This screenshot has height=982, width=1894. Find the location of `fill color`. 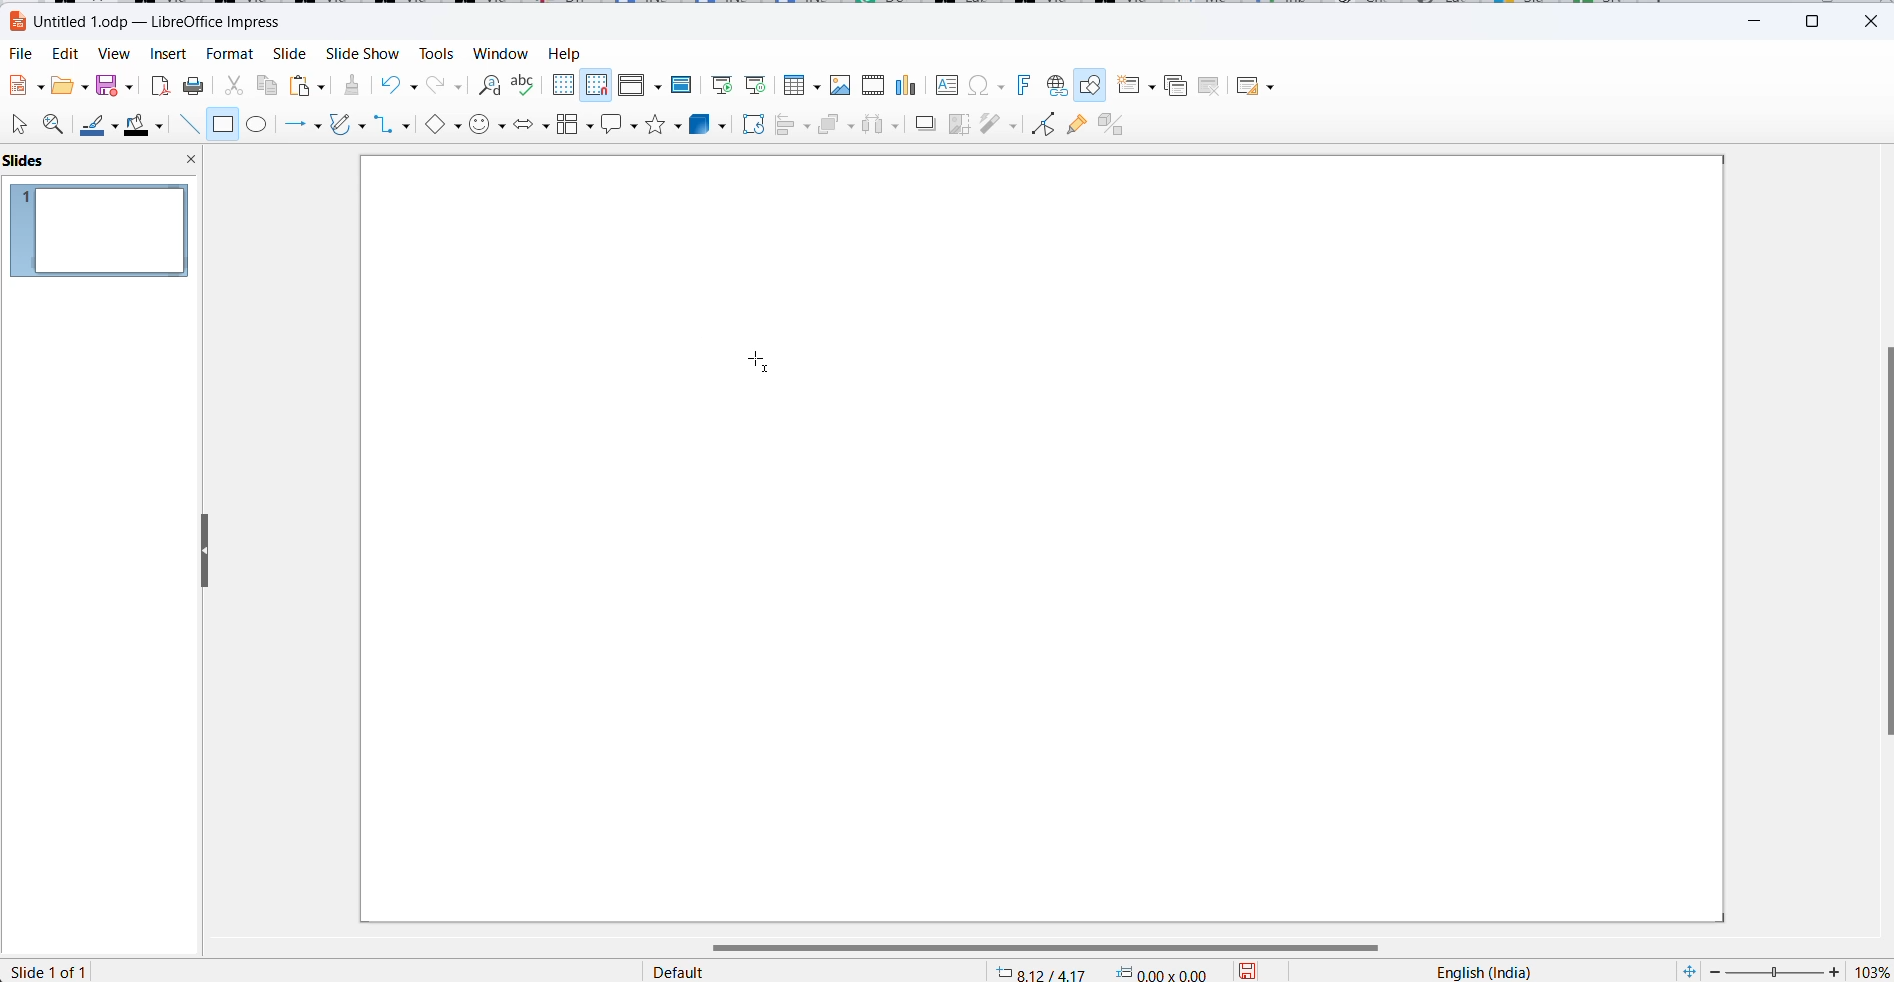

fill color is located at coordinates (134, 124).